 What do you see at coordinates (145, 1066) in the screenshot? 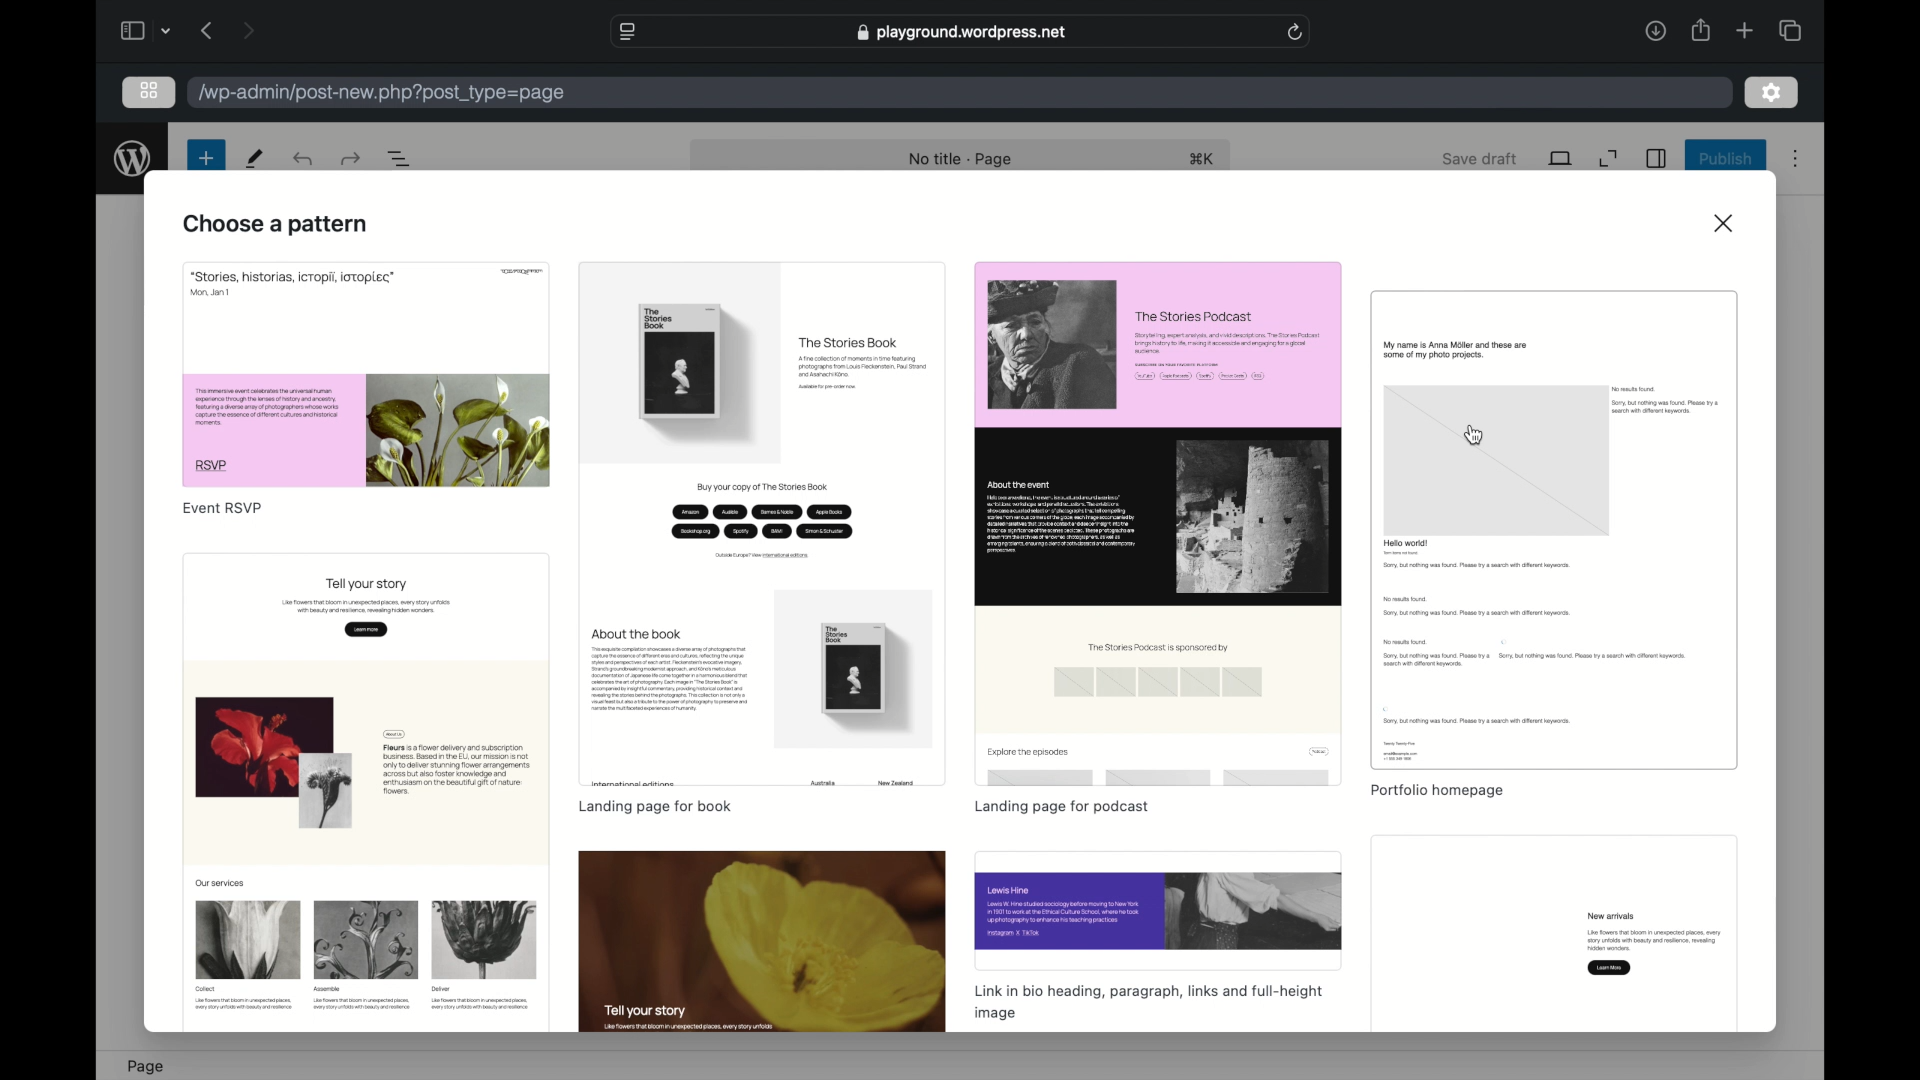
I see `page` at bounding box center [145, 1066].